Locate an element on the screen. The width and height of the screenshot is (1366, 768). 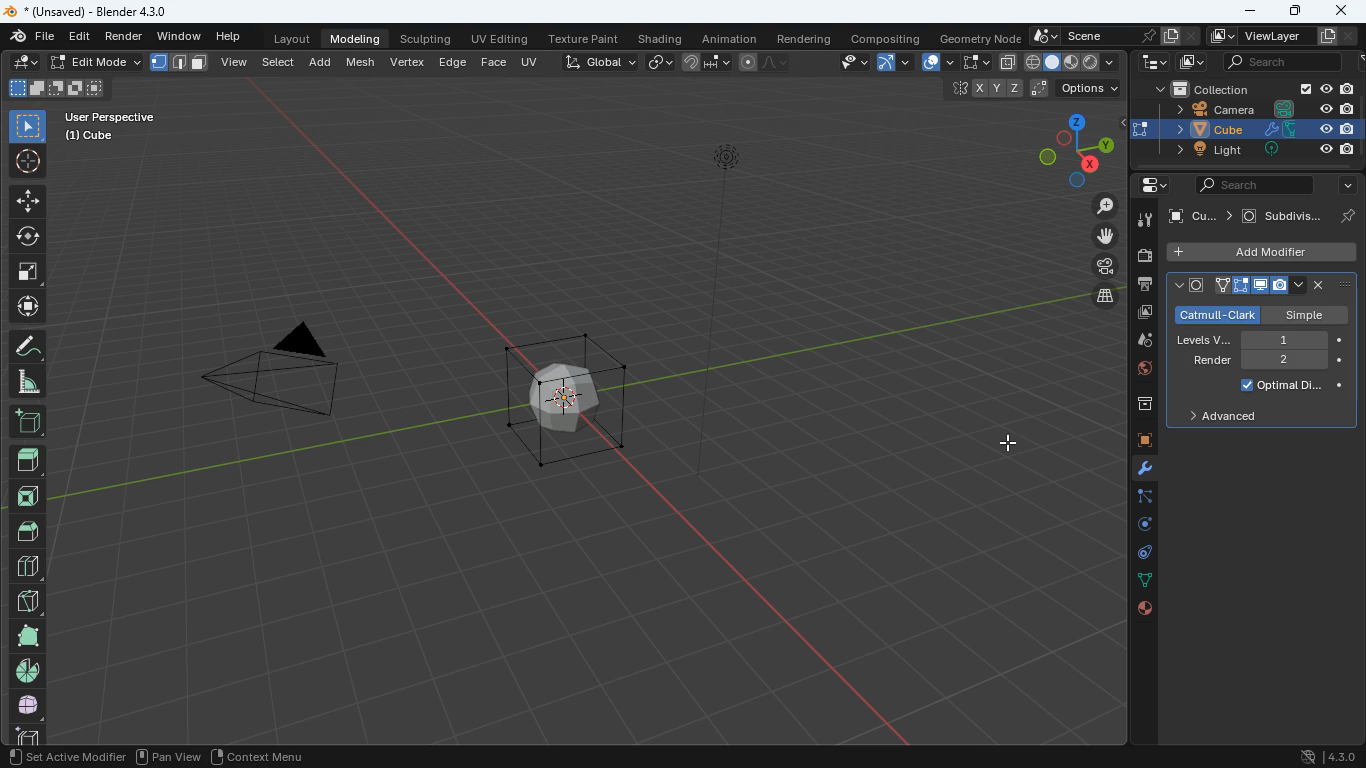
tools is located at coordinates (1142, 220).